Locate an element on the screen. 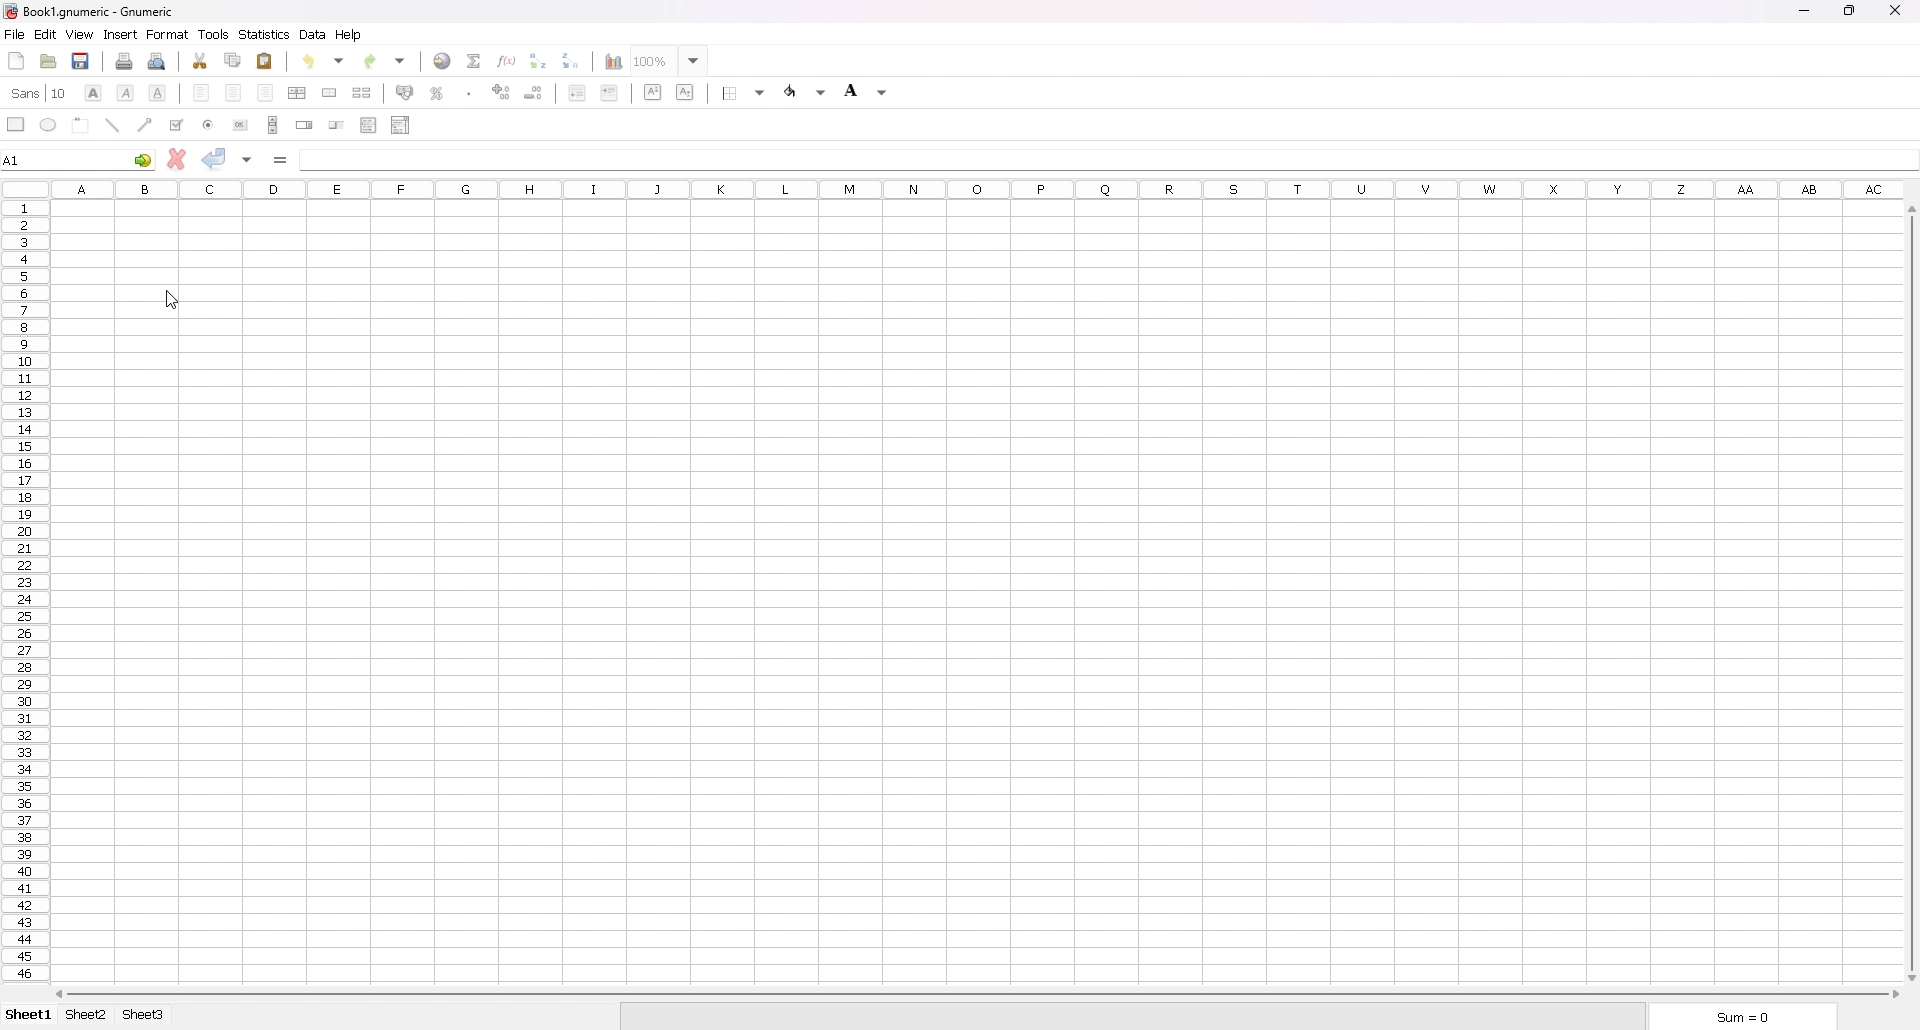 The height and width of the screenshot is (1030, 1920). close is located at coordinates (1895, 10).